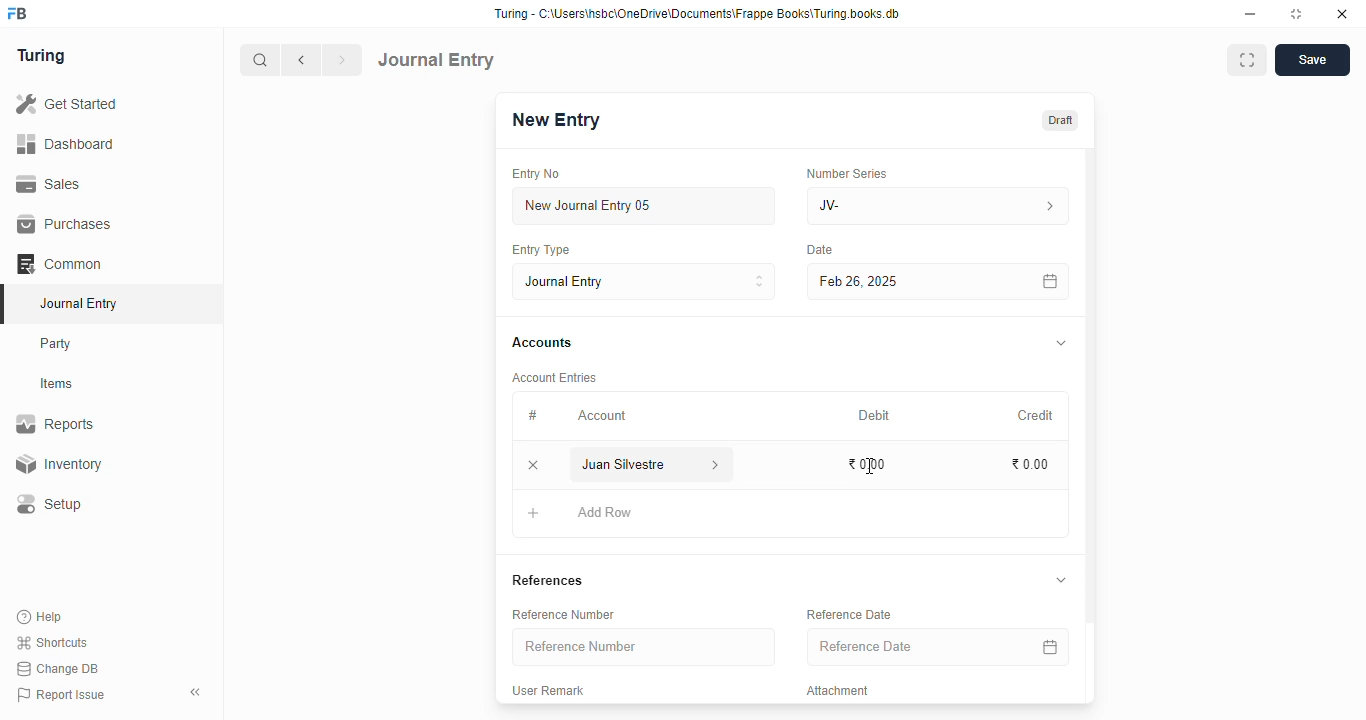  Describe the element at coordinates (58, 464) in the screenshot. I see `inventory` at that location.